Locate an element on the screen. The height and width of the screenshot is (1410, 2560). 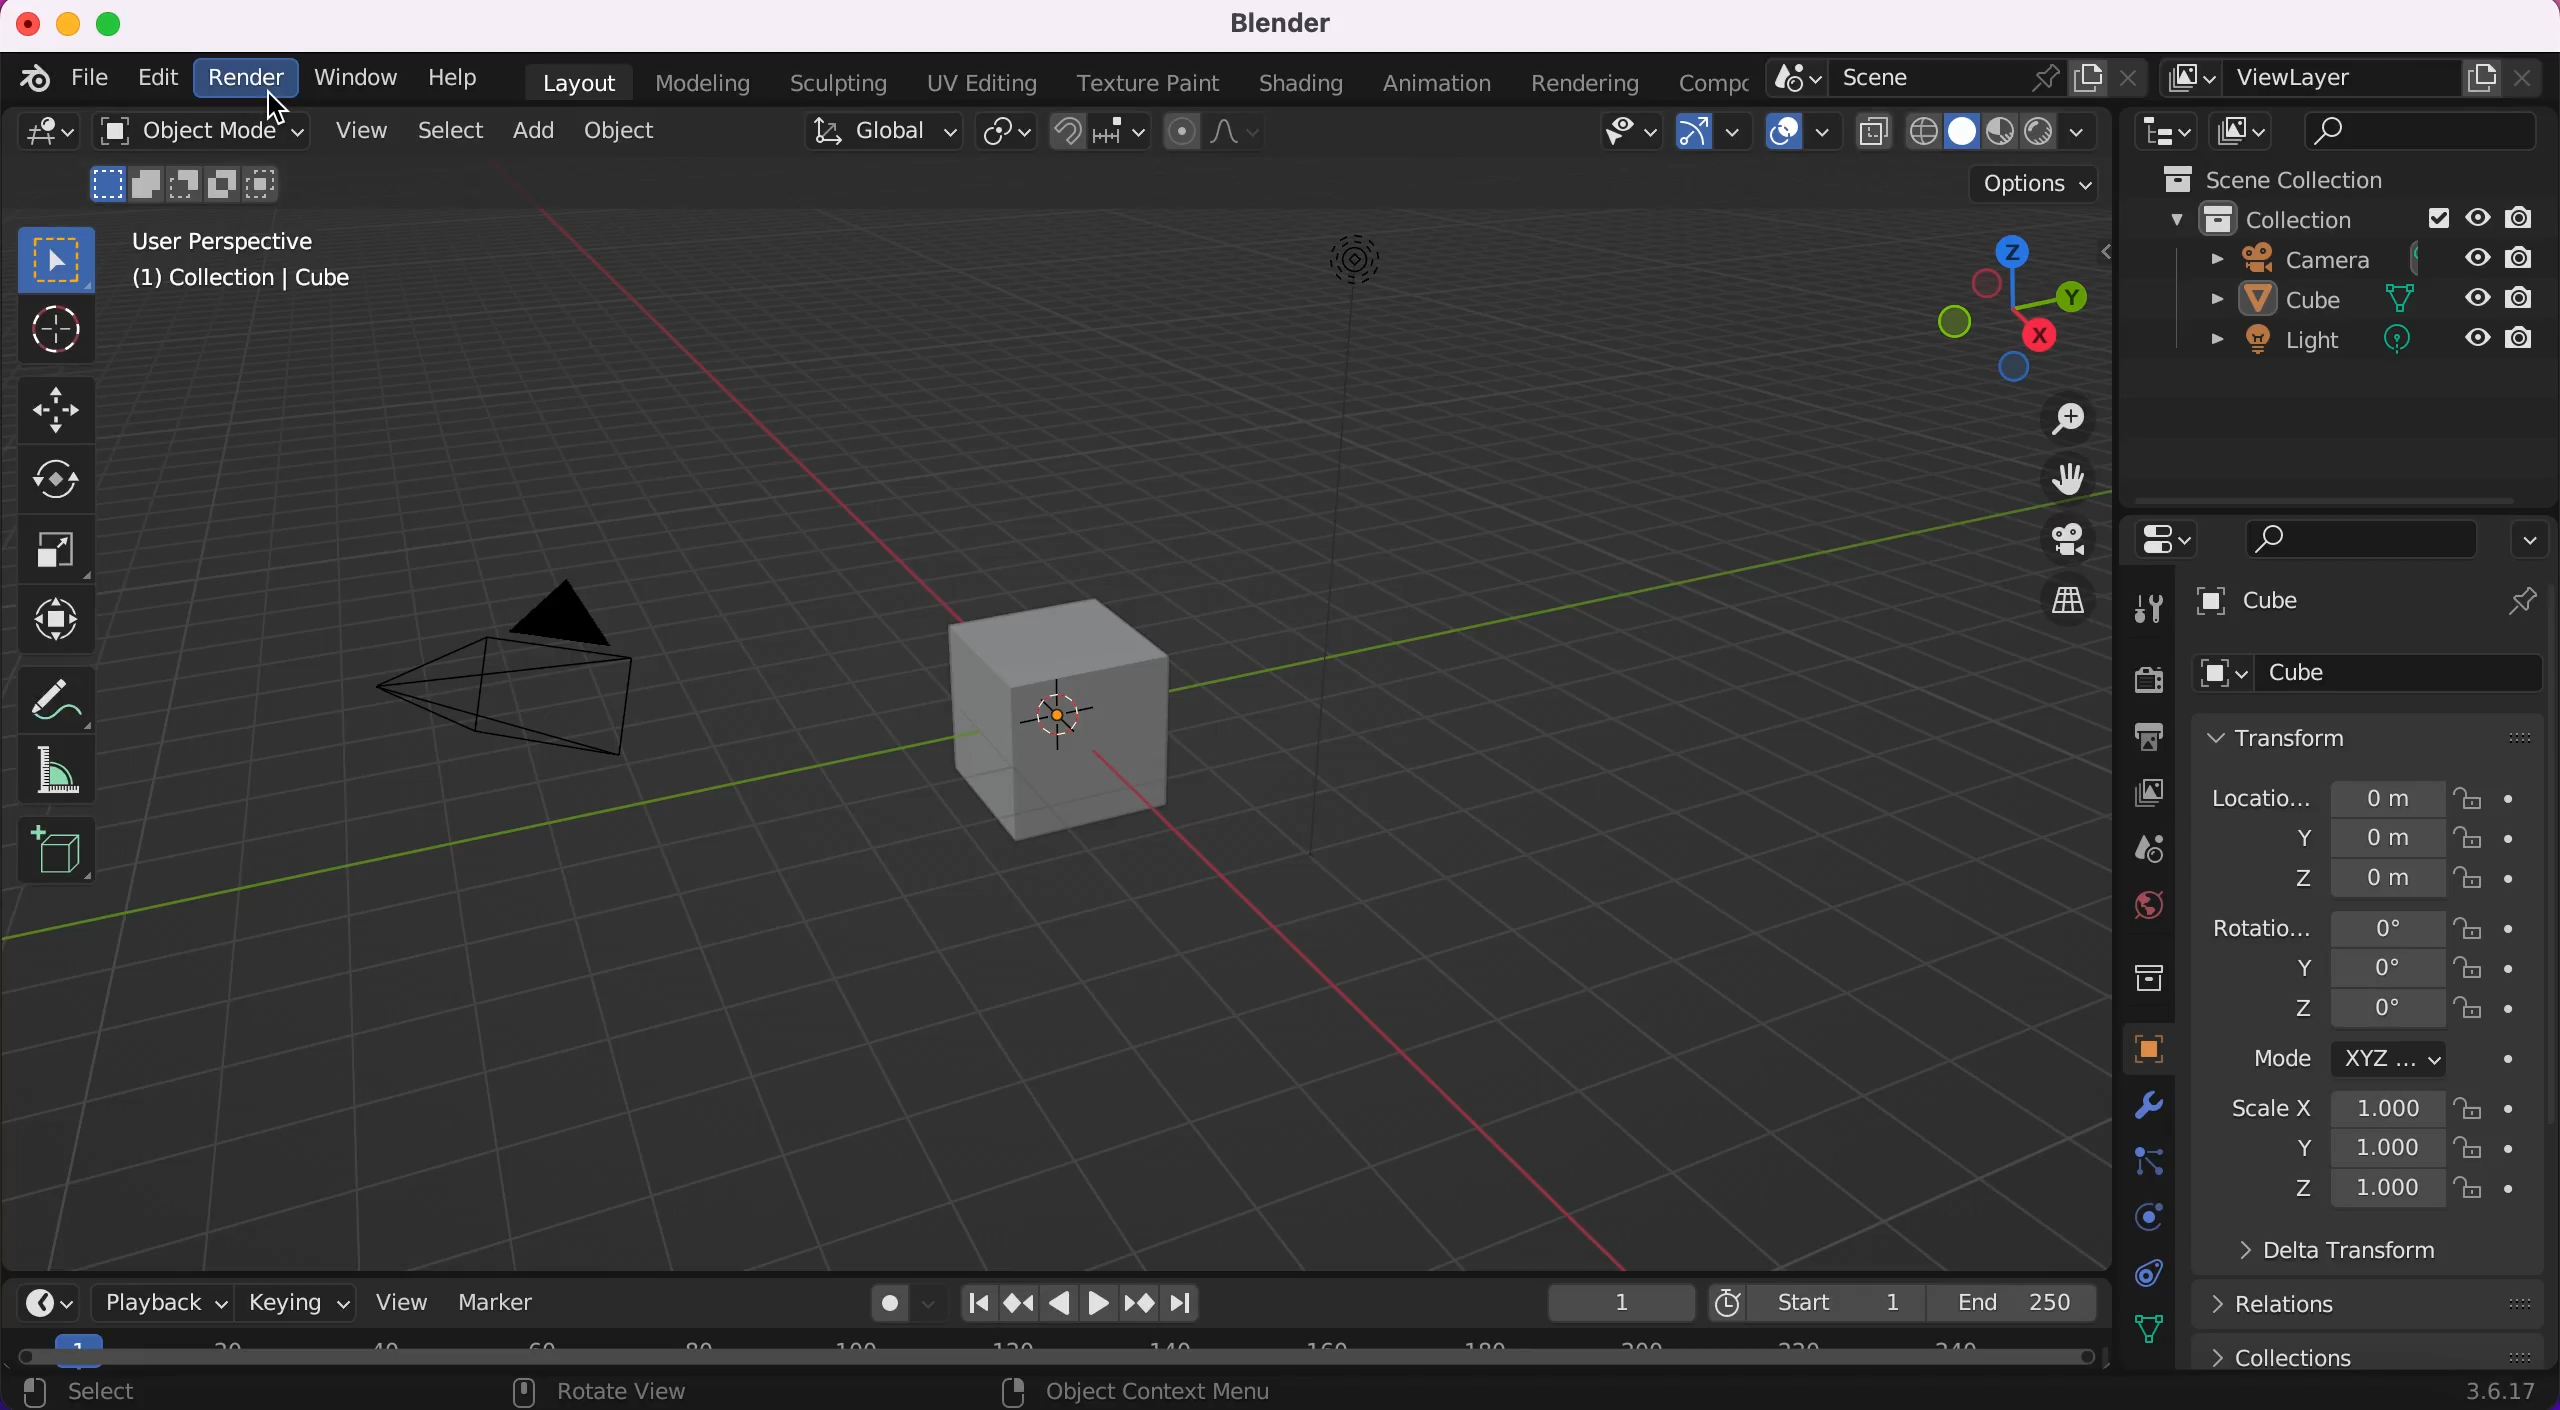
playback is located at coordinates (150, 1301).